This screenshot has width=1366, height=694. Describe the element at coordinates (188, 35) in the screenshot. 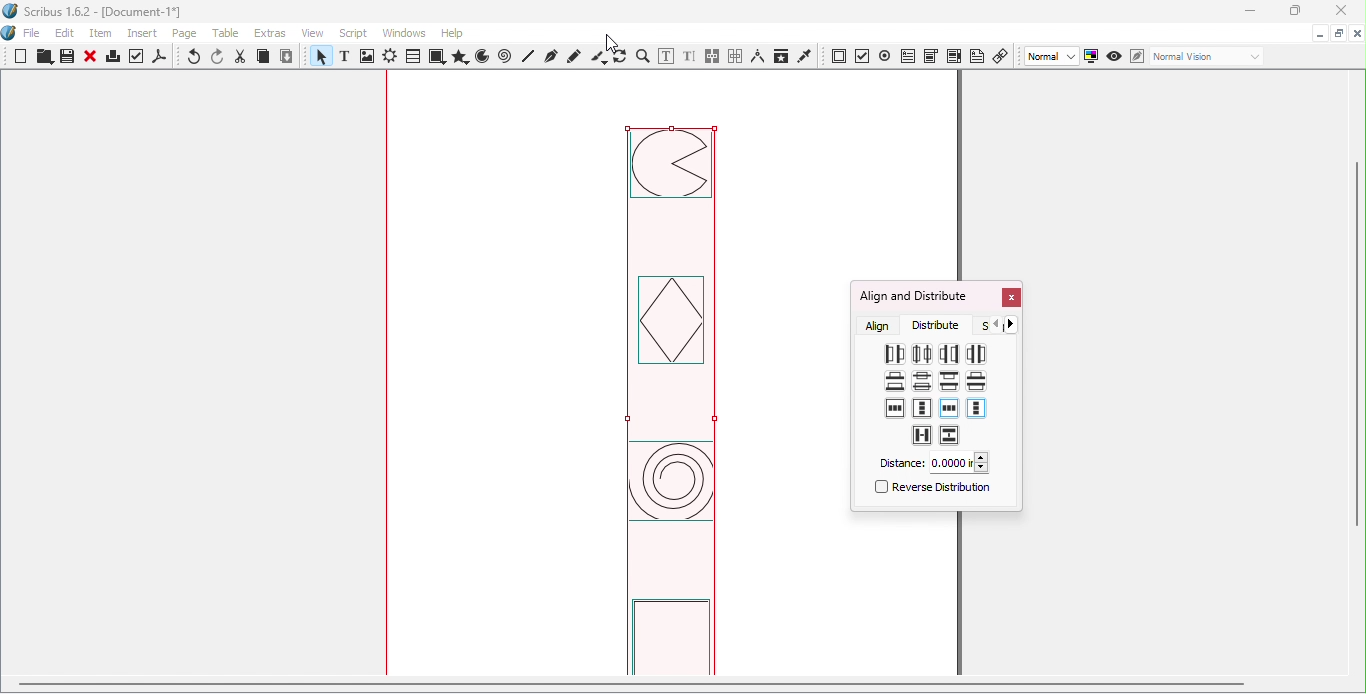

I see `Page` at that location.